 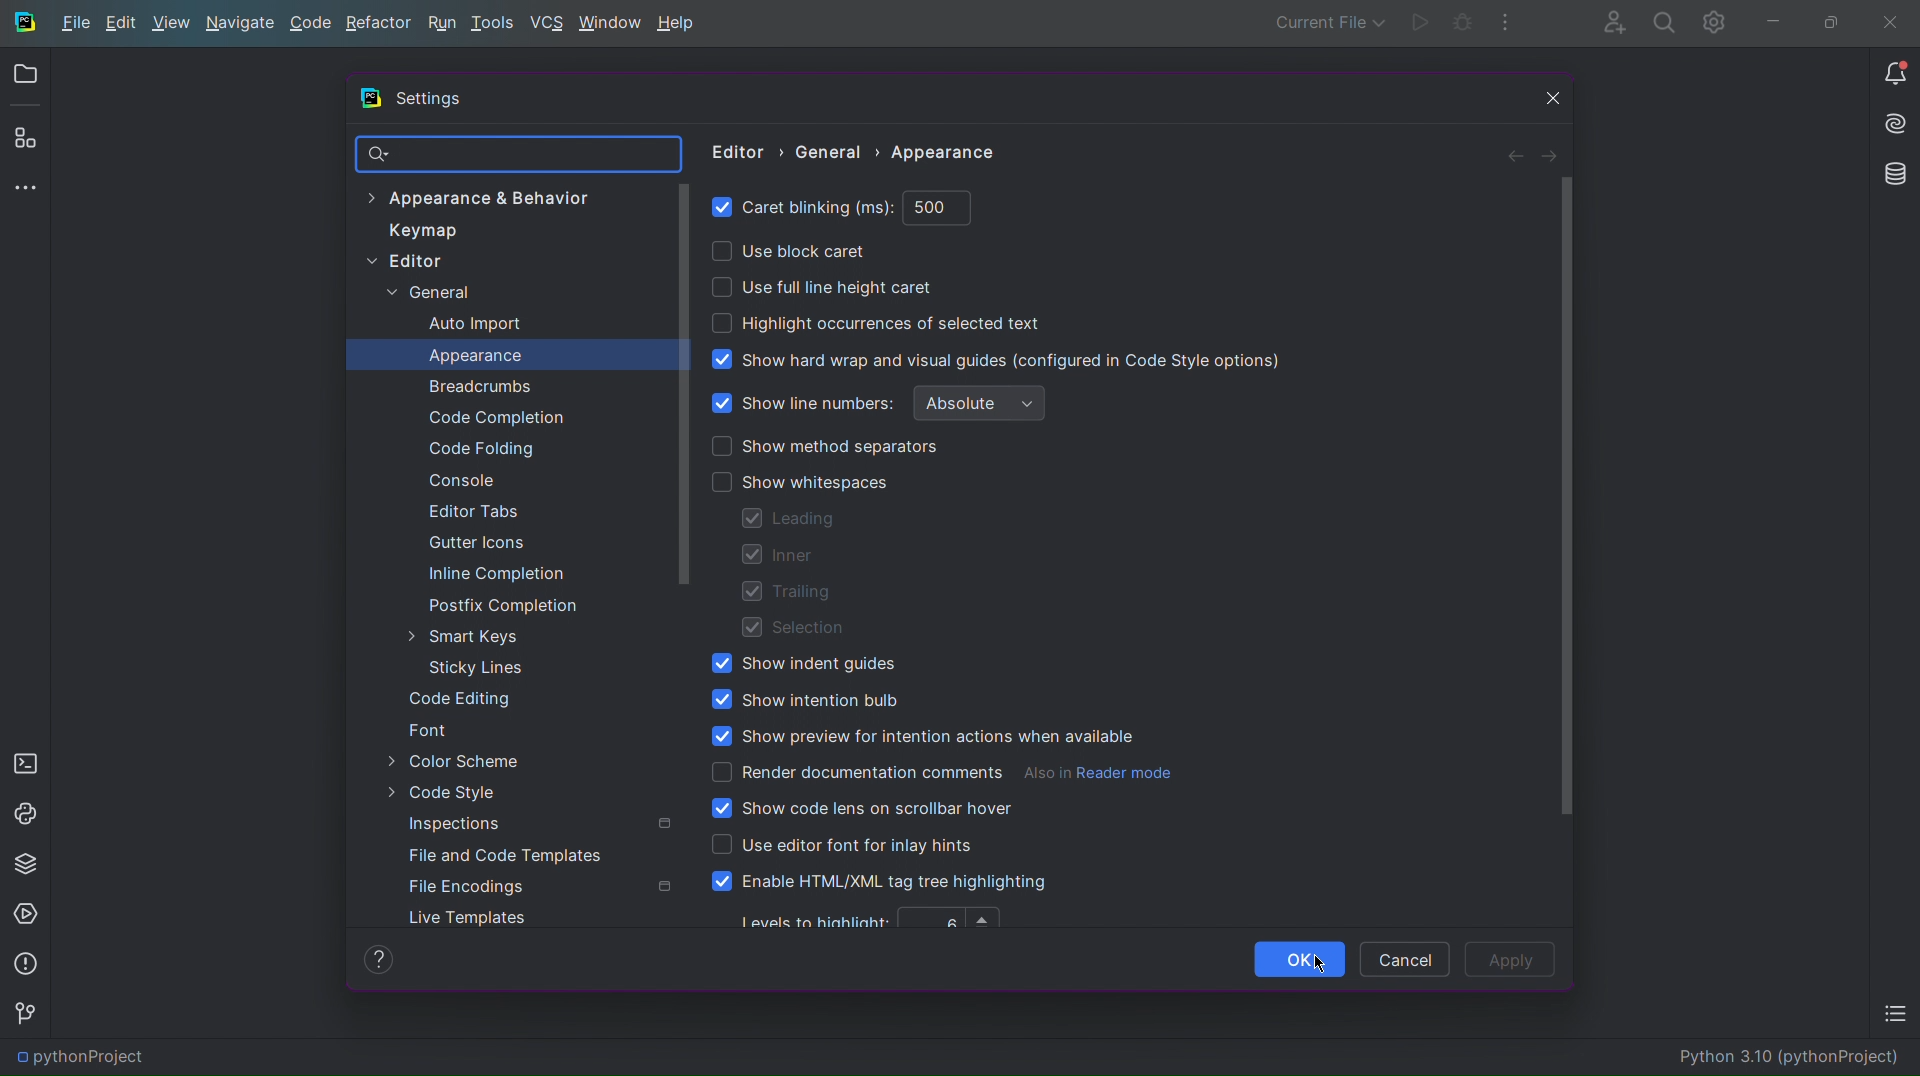 I want to click on Python Console, so click(x=26, y=811).